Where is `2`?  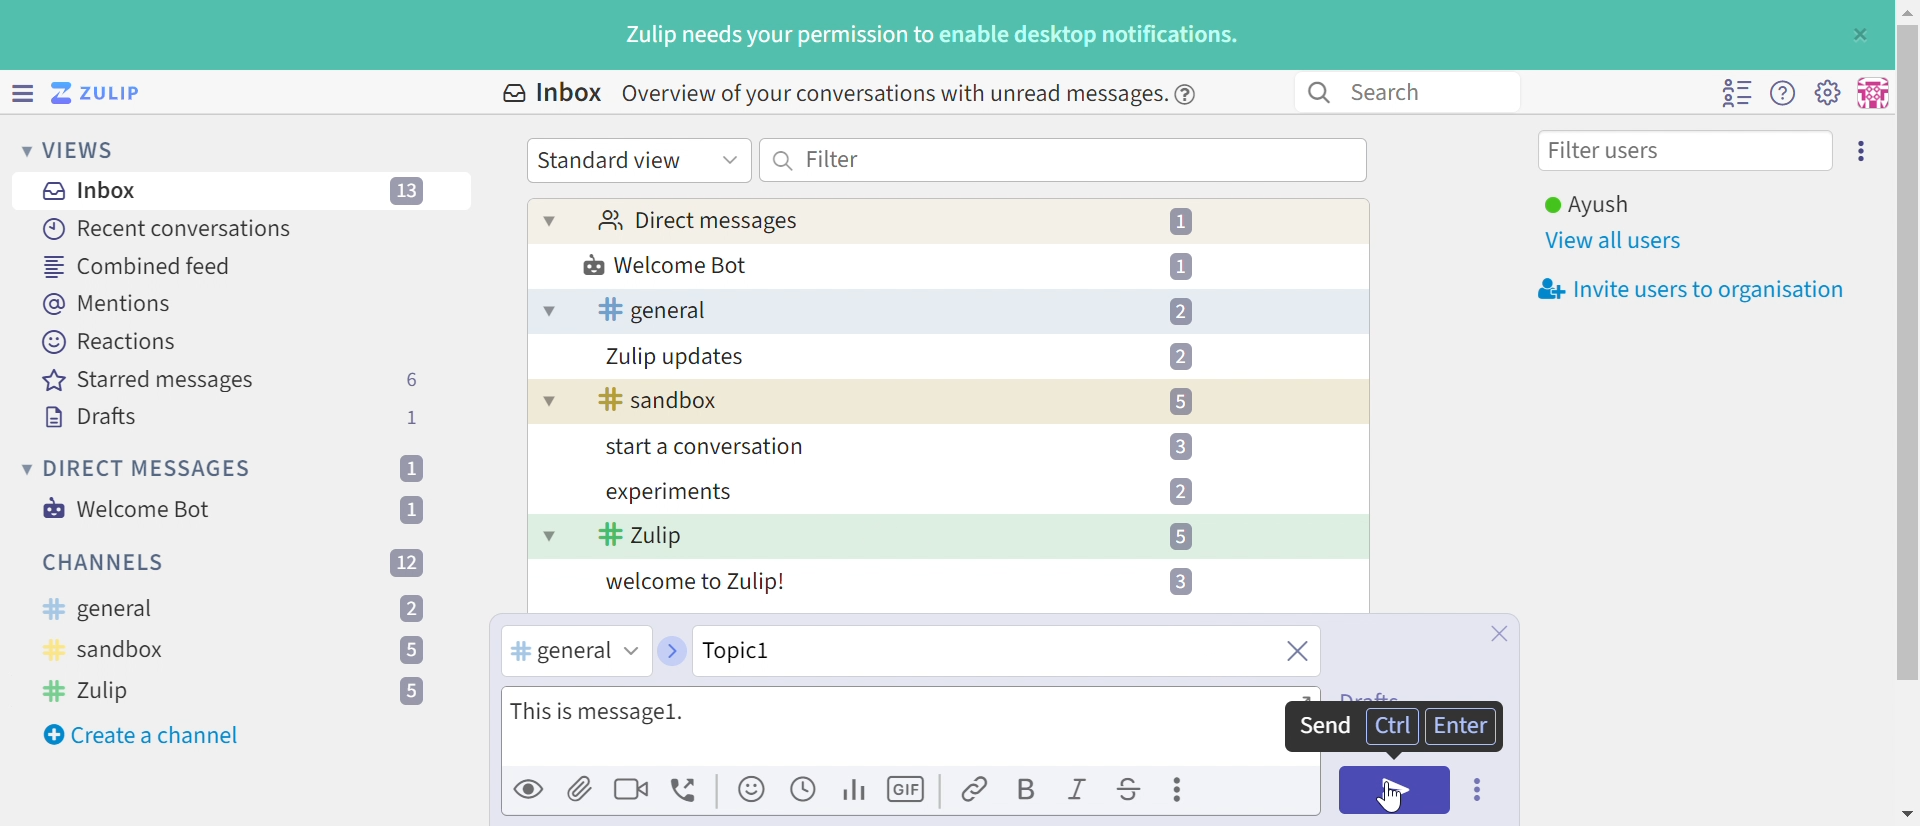
2 is located at coordinates (1180, 491).